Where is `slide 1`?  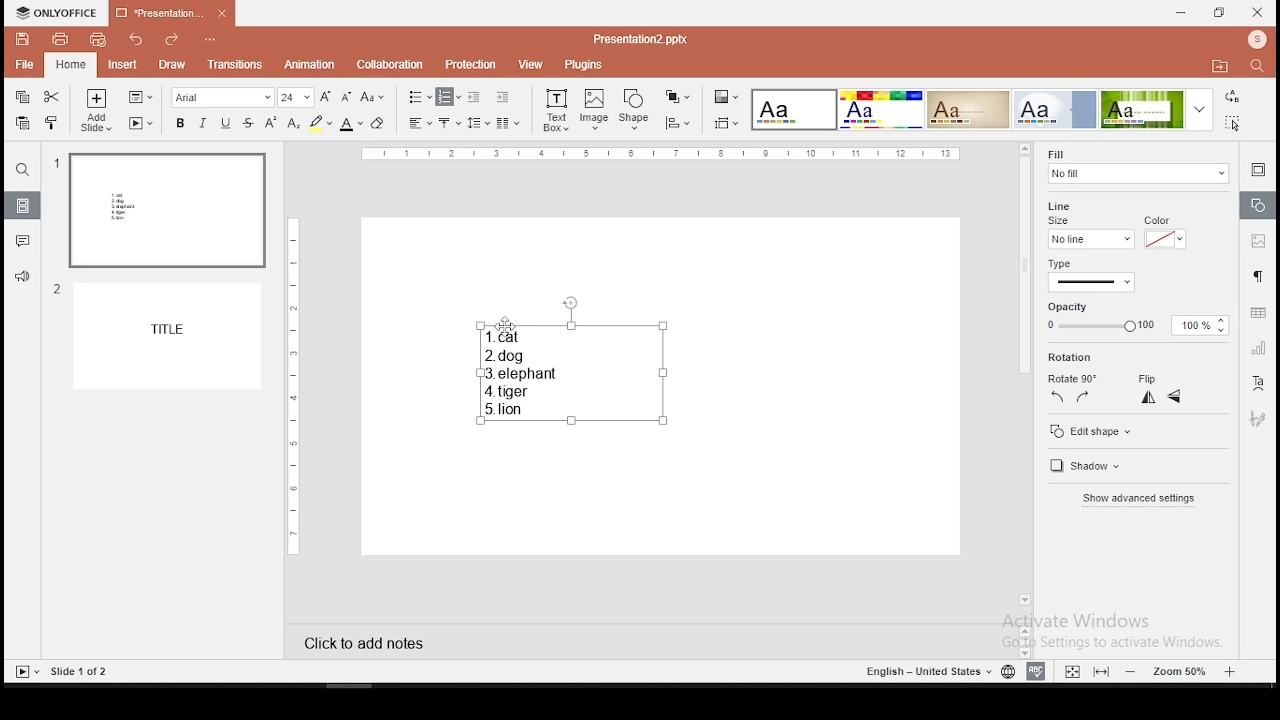 slide 1 is located at coordinates (166, 211).